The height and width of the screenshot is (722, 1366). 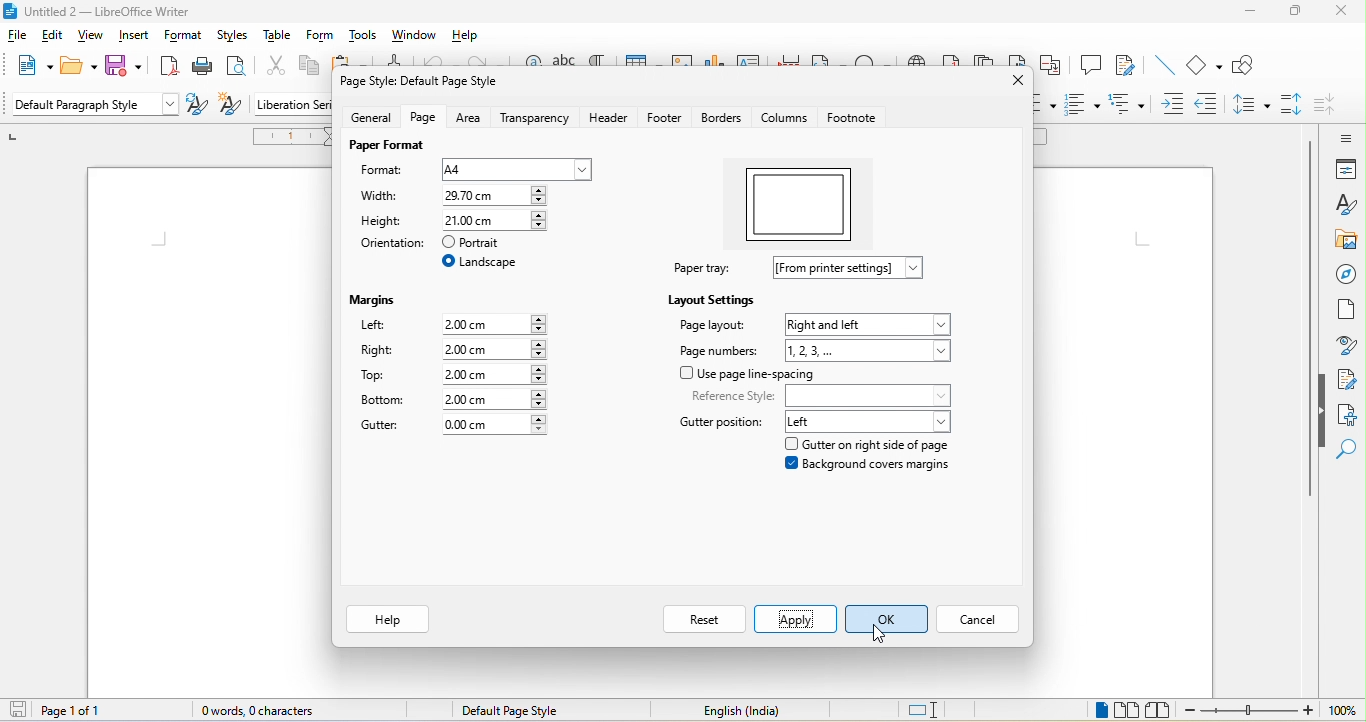 What do you see at coordinates (388, 620) in the screenshot?
I see `help` at bounding box center [388, 620].